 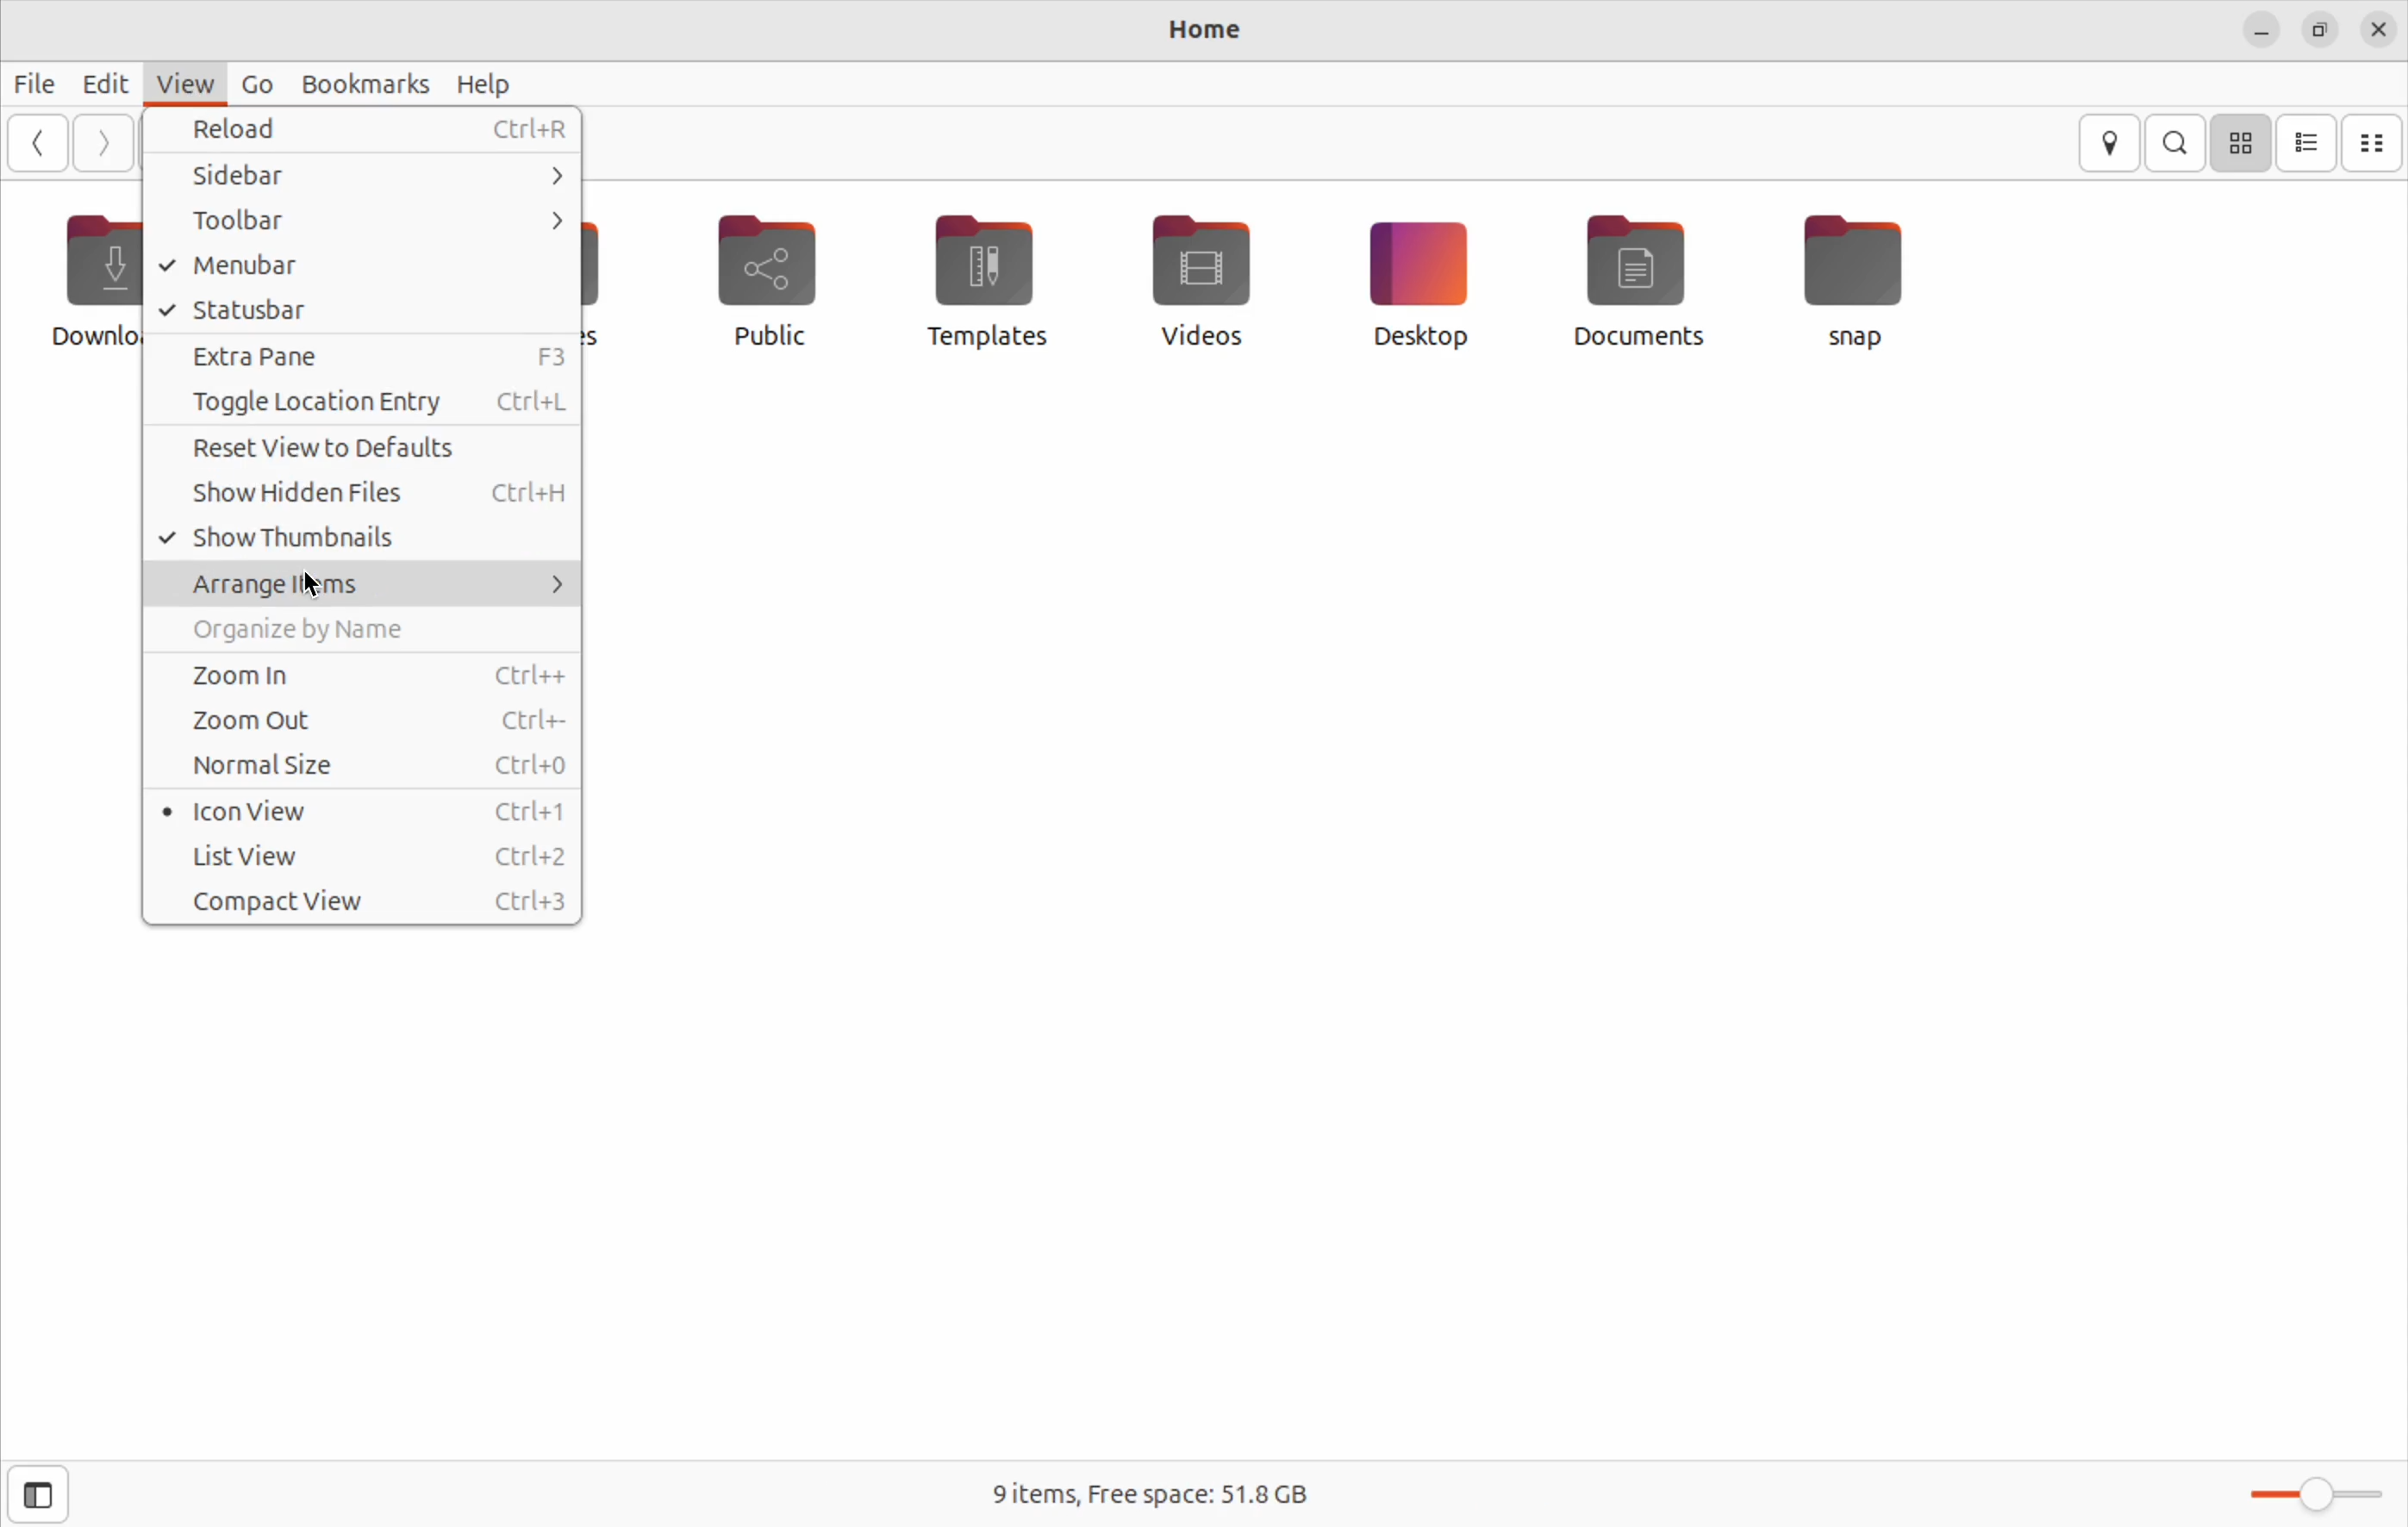 What do you see at coordinates (363, 903) in the screenshot?
I see `compact view` at bounding box center [363, 903].